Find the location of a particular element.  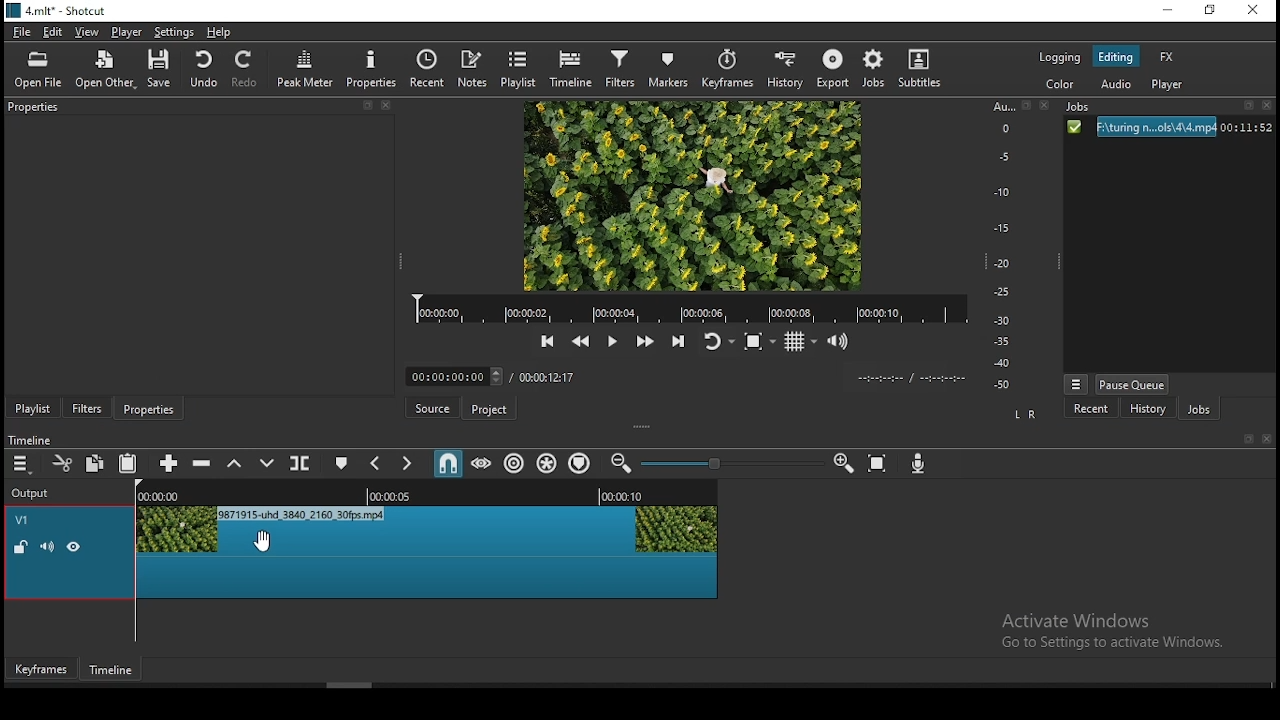

undo is located at coordinates (199, 68).